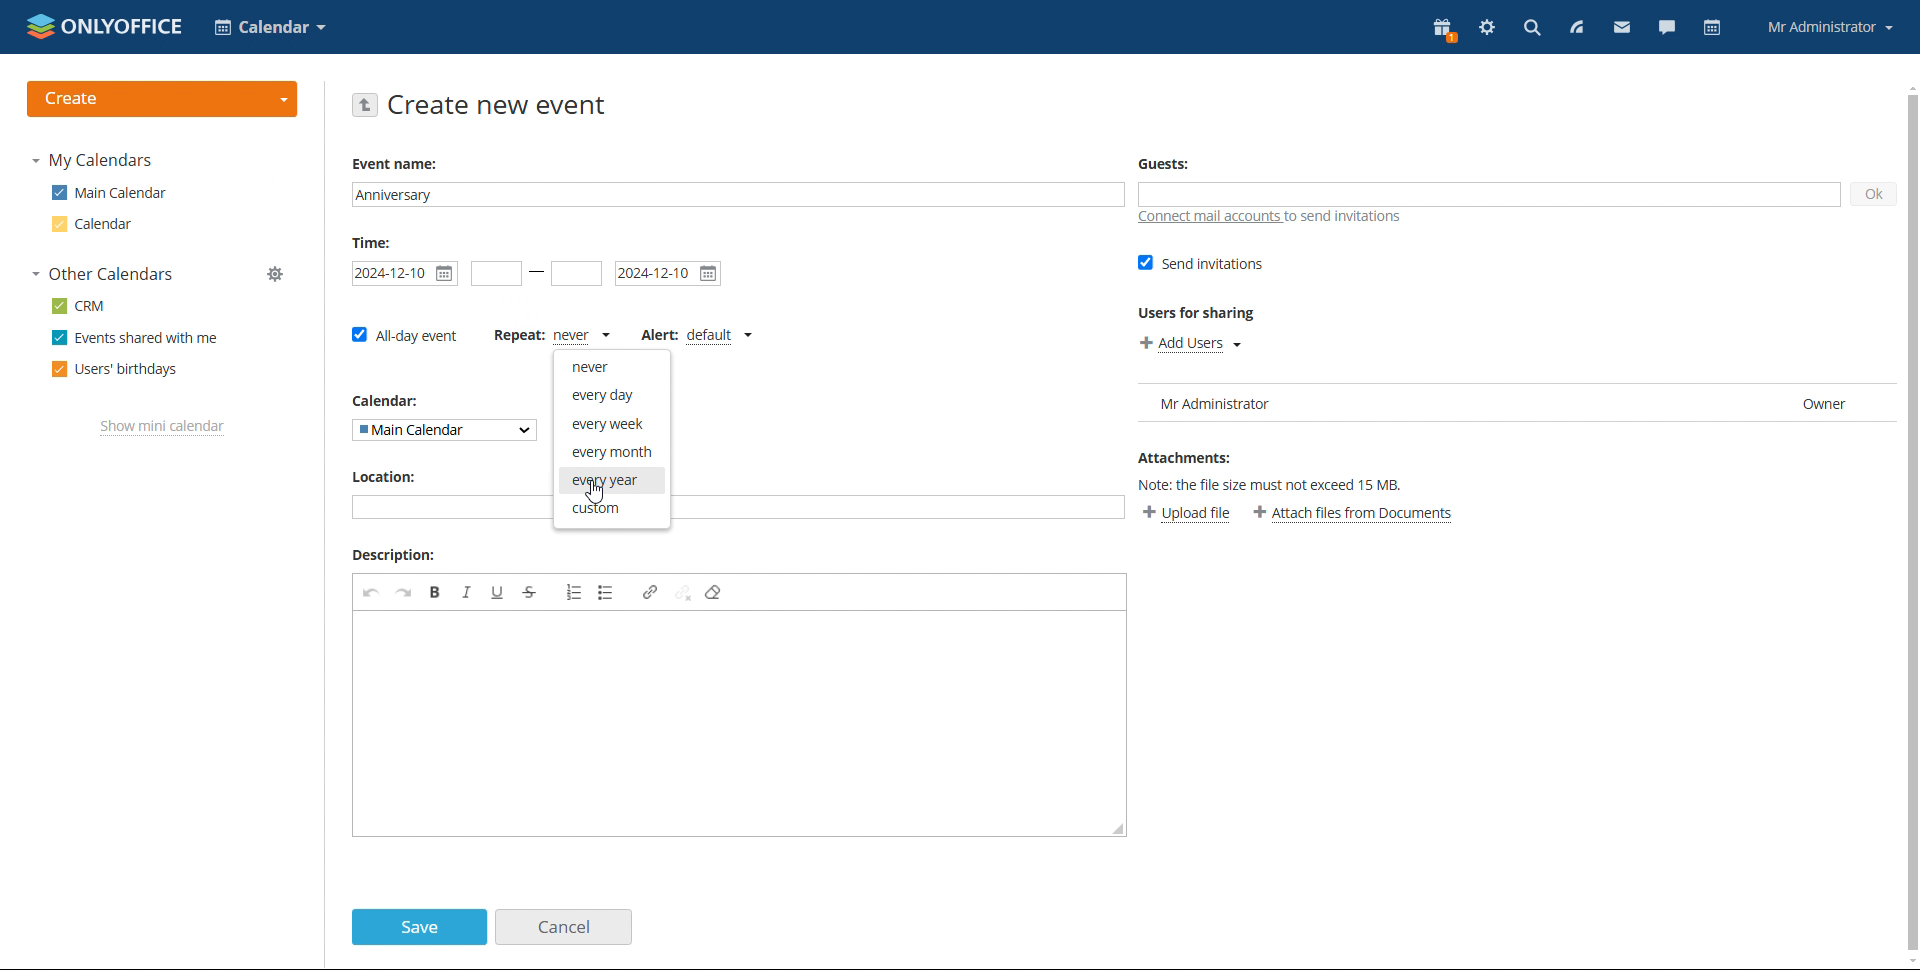 This screenshot has width=1920, height=970. I want to click on upload file, so click(1190, 514).